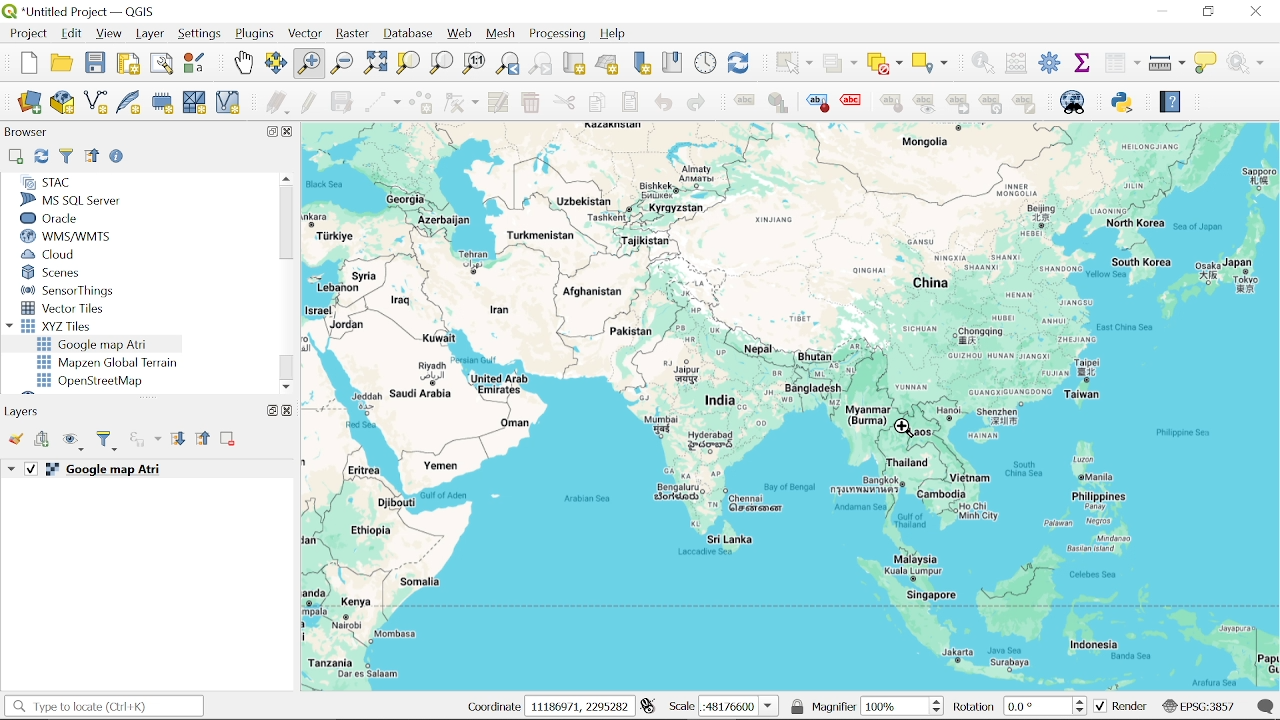  Describe the element at coordinates (777, 103) in the screenshot. I see `Layer diagram options` at that location.